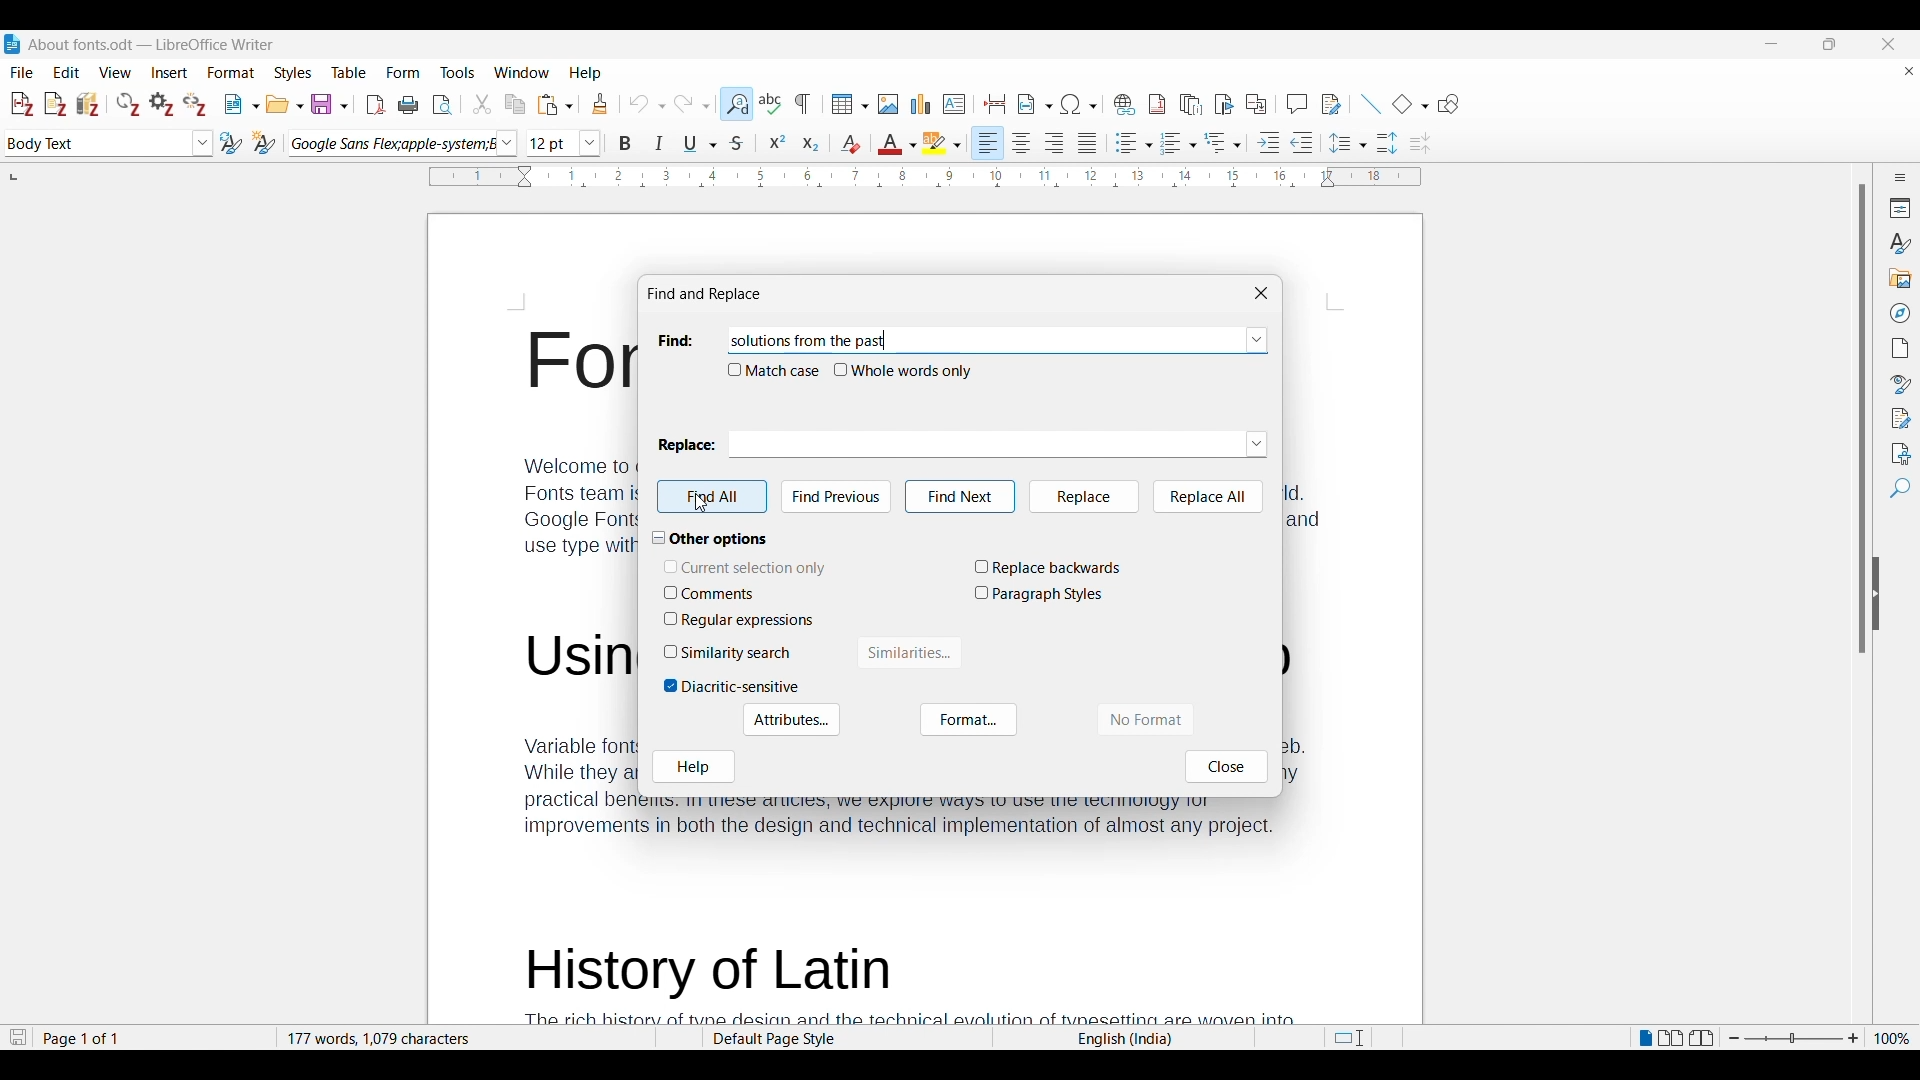 The width and height of the screenshot is (1920, 1080). What do you see at coordinates (128, 104) in the screenshot?
I see `Refresh` at bounding box center [128, 104].